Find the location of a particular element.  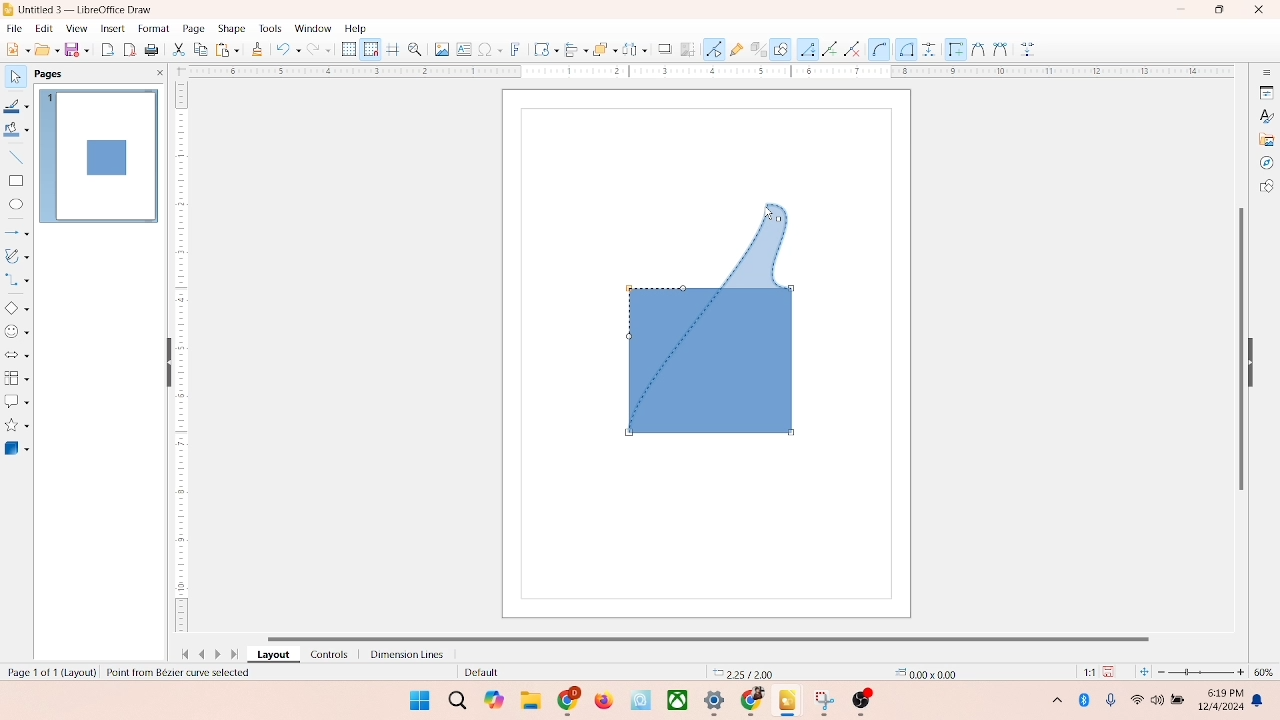

wifi is located at coordinates (1136, 696).